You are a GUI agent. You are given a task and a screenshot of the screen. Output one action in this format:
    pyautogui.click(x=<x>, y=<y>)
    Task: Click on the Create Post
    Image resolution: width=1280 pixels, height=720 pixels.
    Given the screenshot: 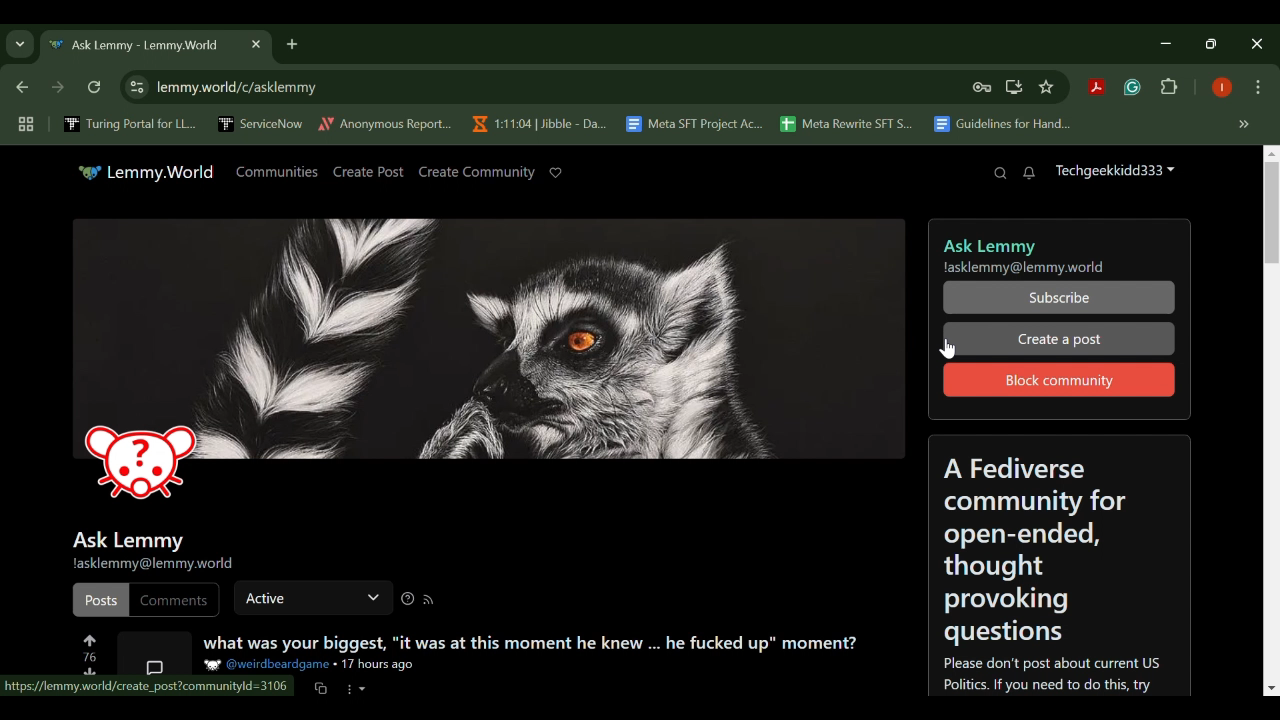 What is the action you would take?
    pyautogui.click(x=369, y=173)
    